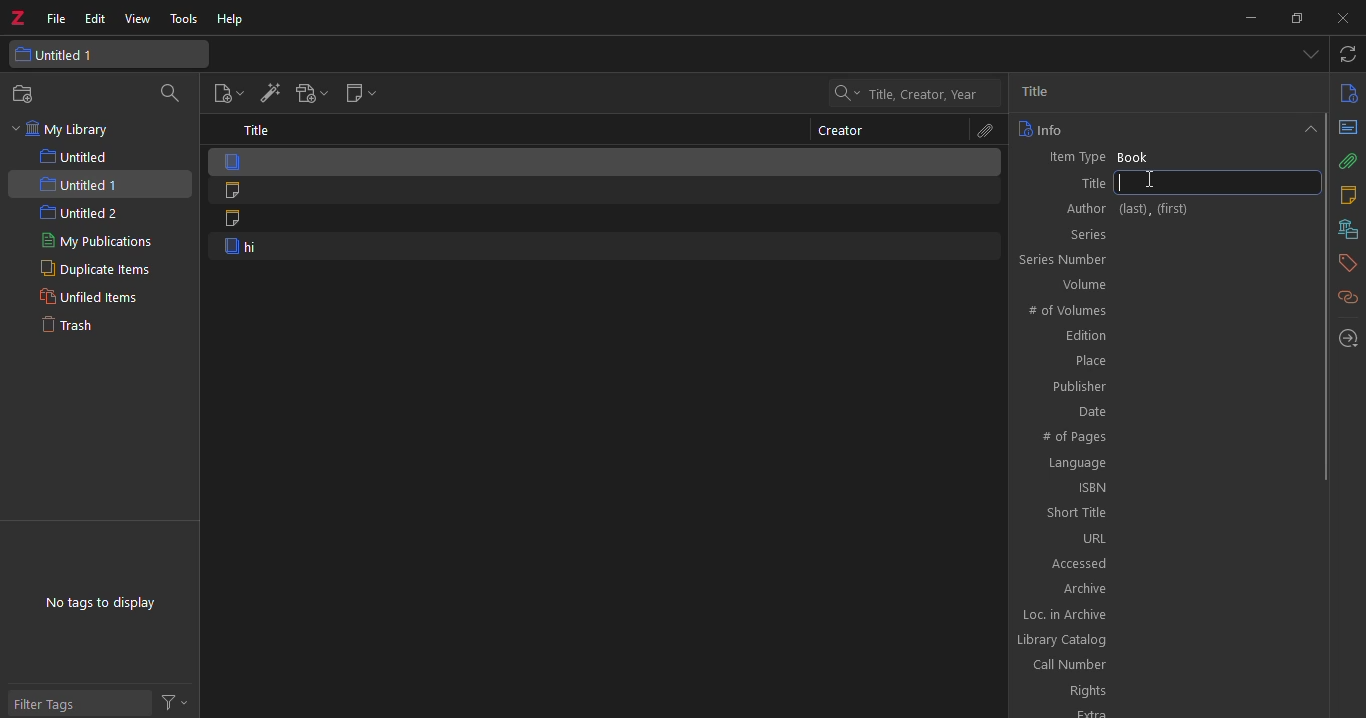 This screenshot has width=1366, height=718. I want to click on list all tabs, so click(1310, 56).